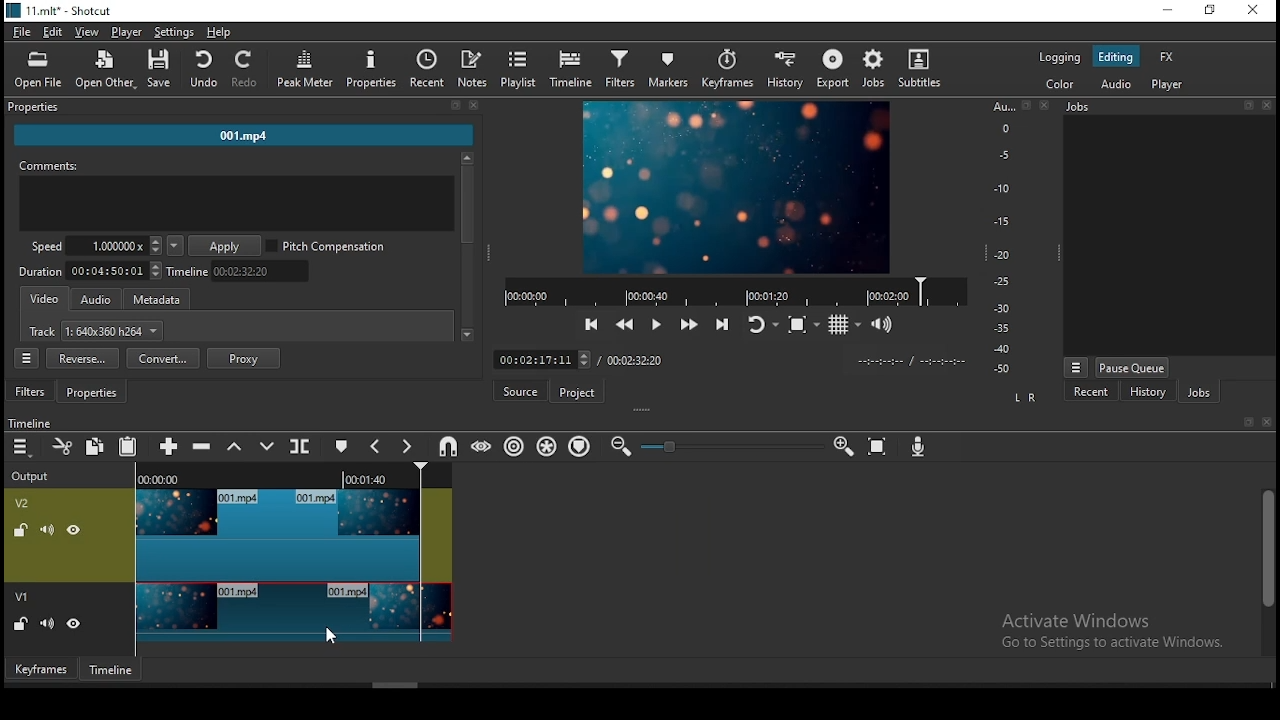 This screenshot has width=1280, height=720. I want to click on (UN)MUTE, so click(45, 624).